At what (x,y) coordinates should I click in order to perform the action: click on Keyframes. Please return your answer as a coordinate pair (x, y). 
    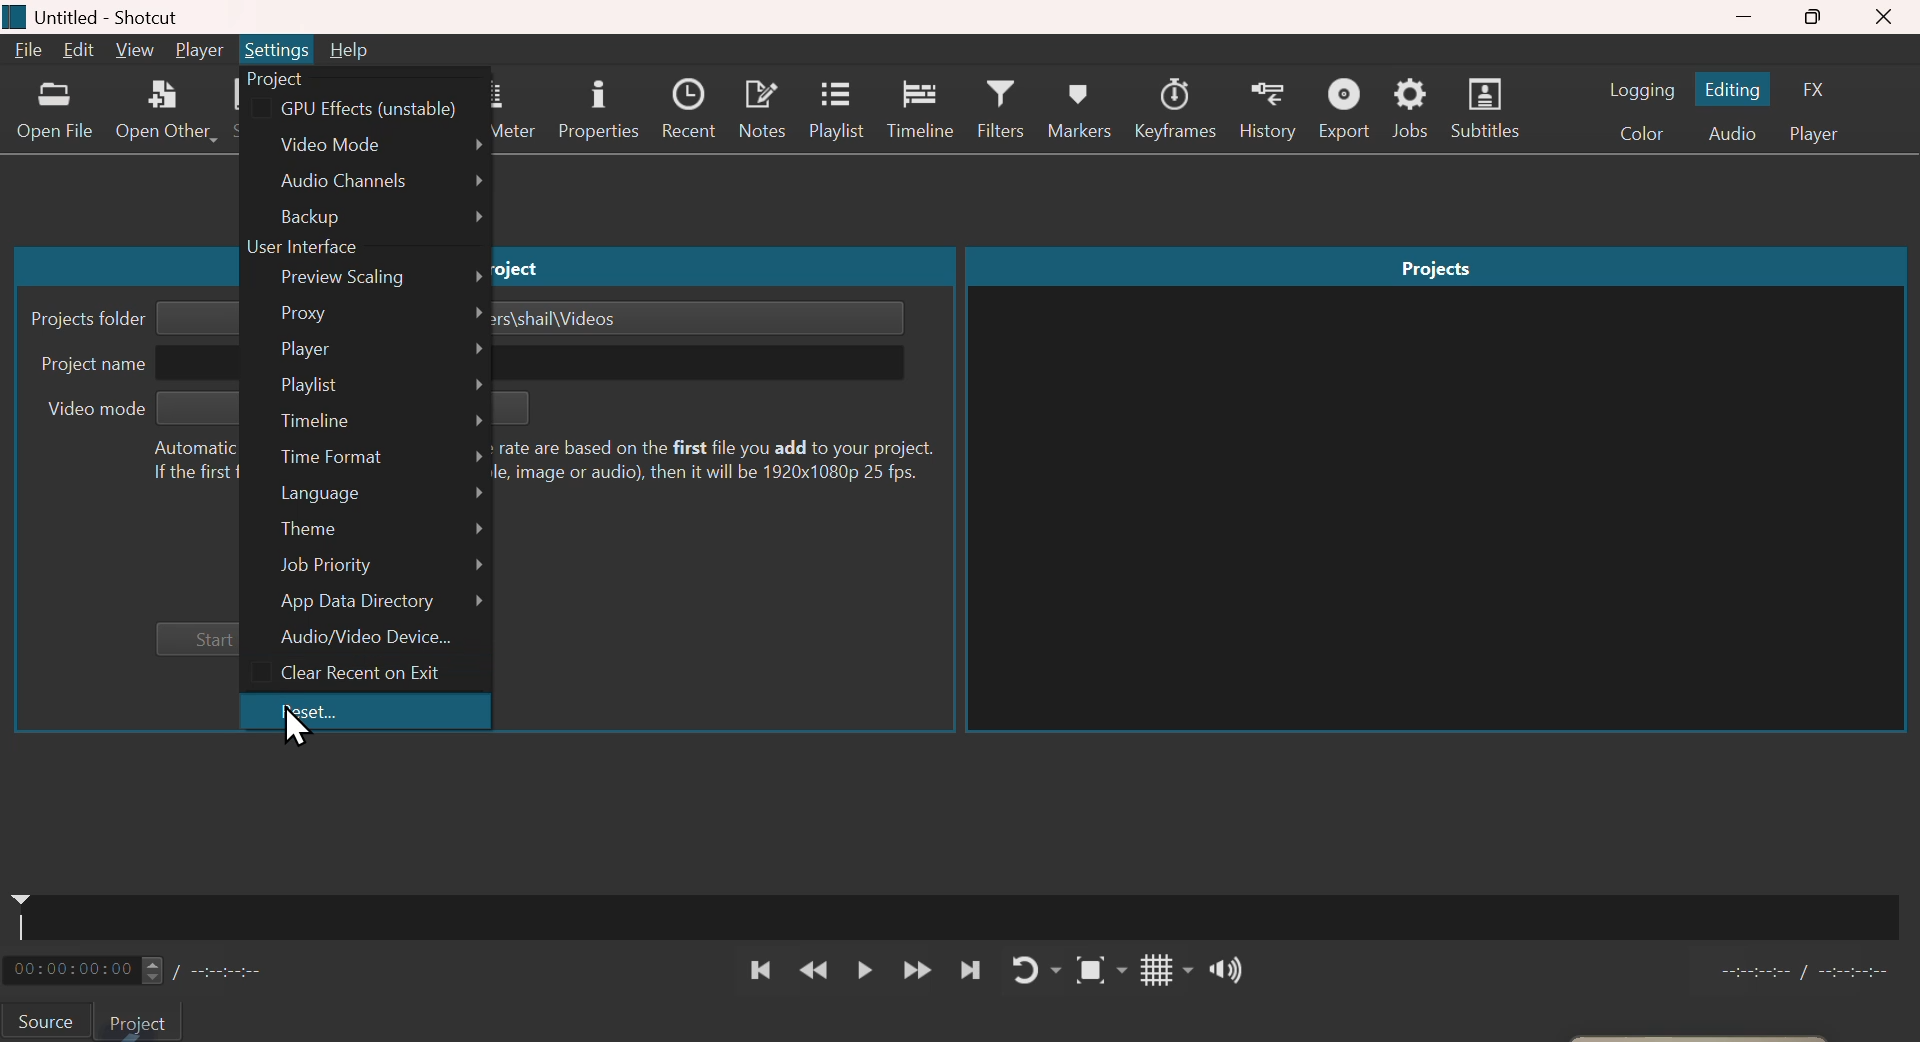
    Looking at the image, I should click on (1178, 109).